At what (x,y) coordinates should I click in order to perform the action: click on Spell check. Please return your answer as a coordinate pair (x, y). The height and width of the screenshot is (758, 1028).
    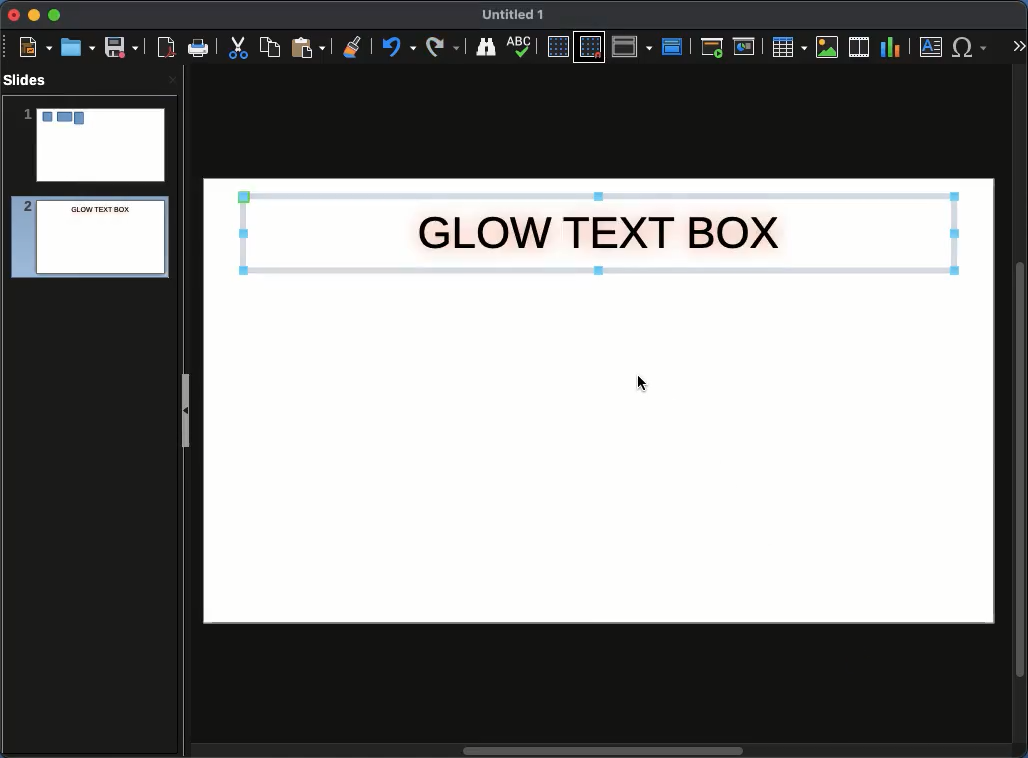
    Looking at the image, I should click on (521, 48).